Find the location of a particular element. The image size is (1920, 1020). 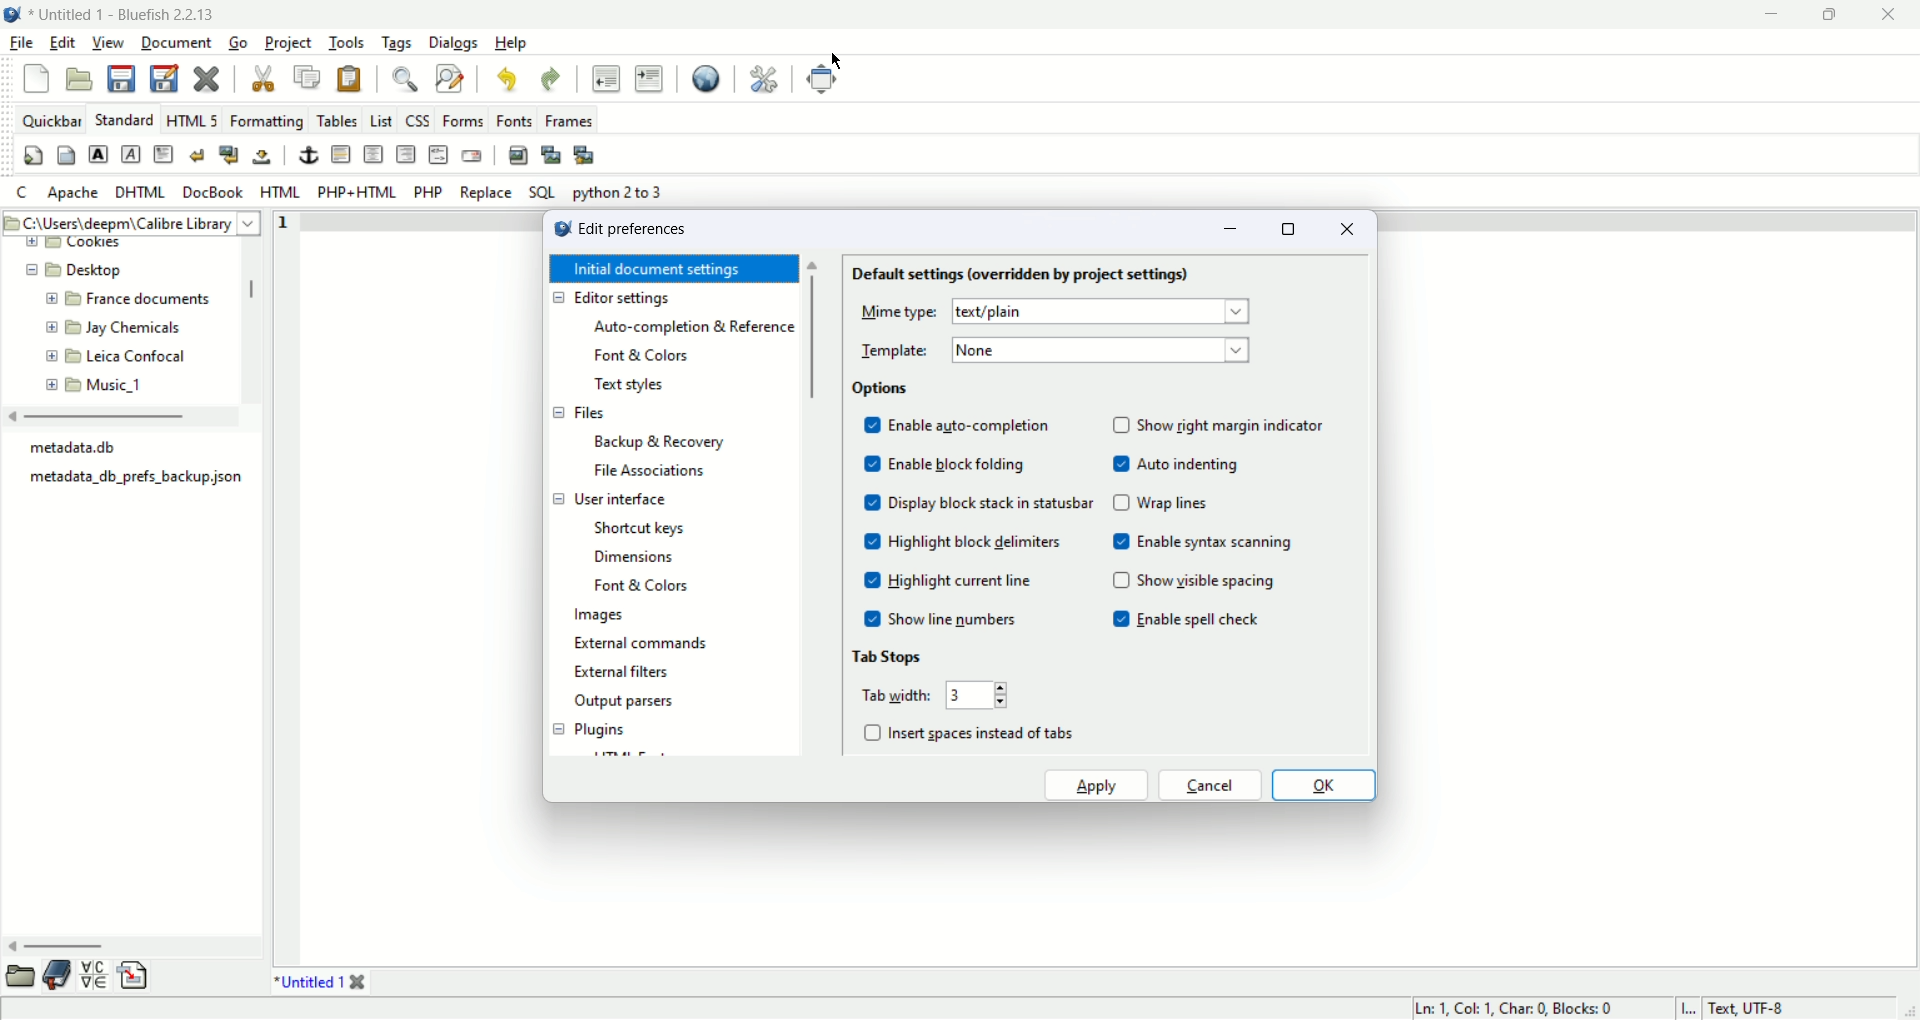

ok is located at coordinates (1323, 784).